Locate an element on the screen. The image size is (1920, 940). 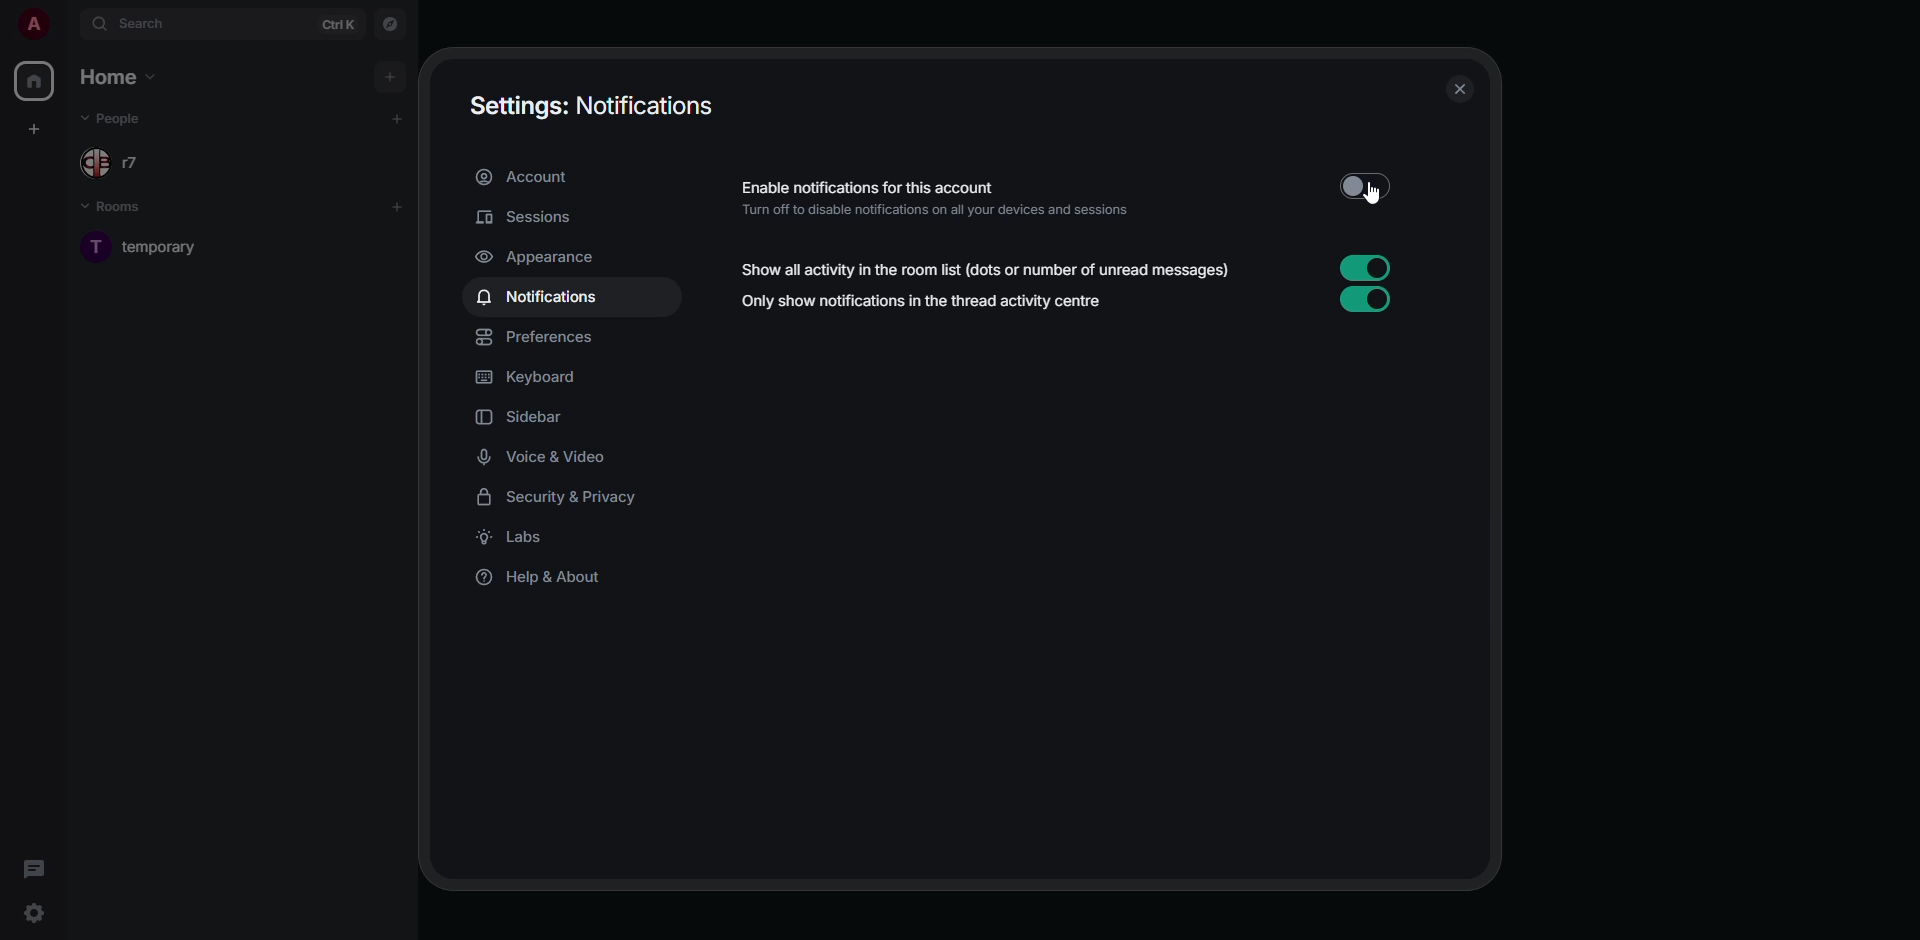
add is located at coordinates (399, 202).